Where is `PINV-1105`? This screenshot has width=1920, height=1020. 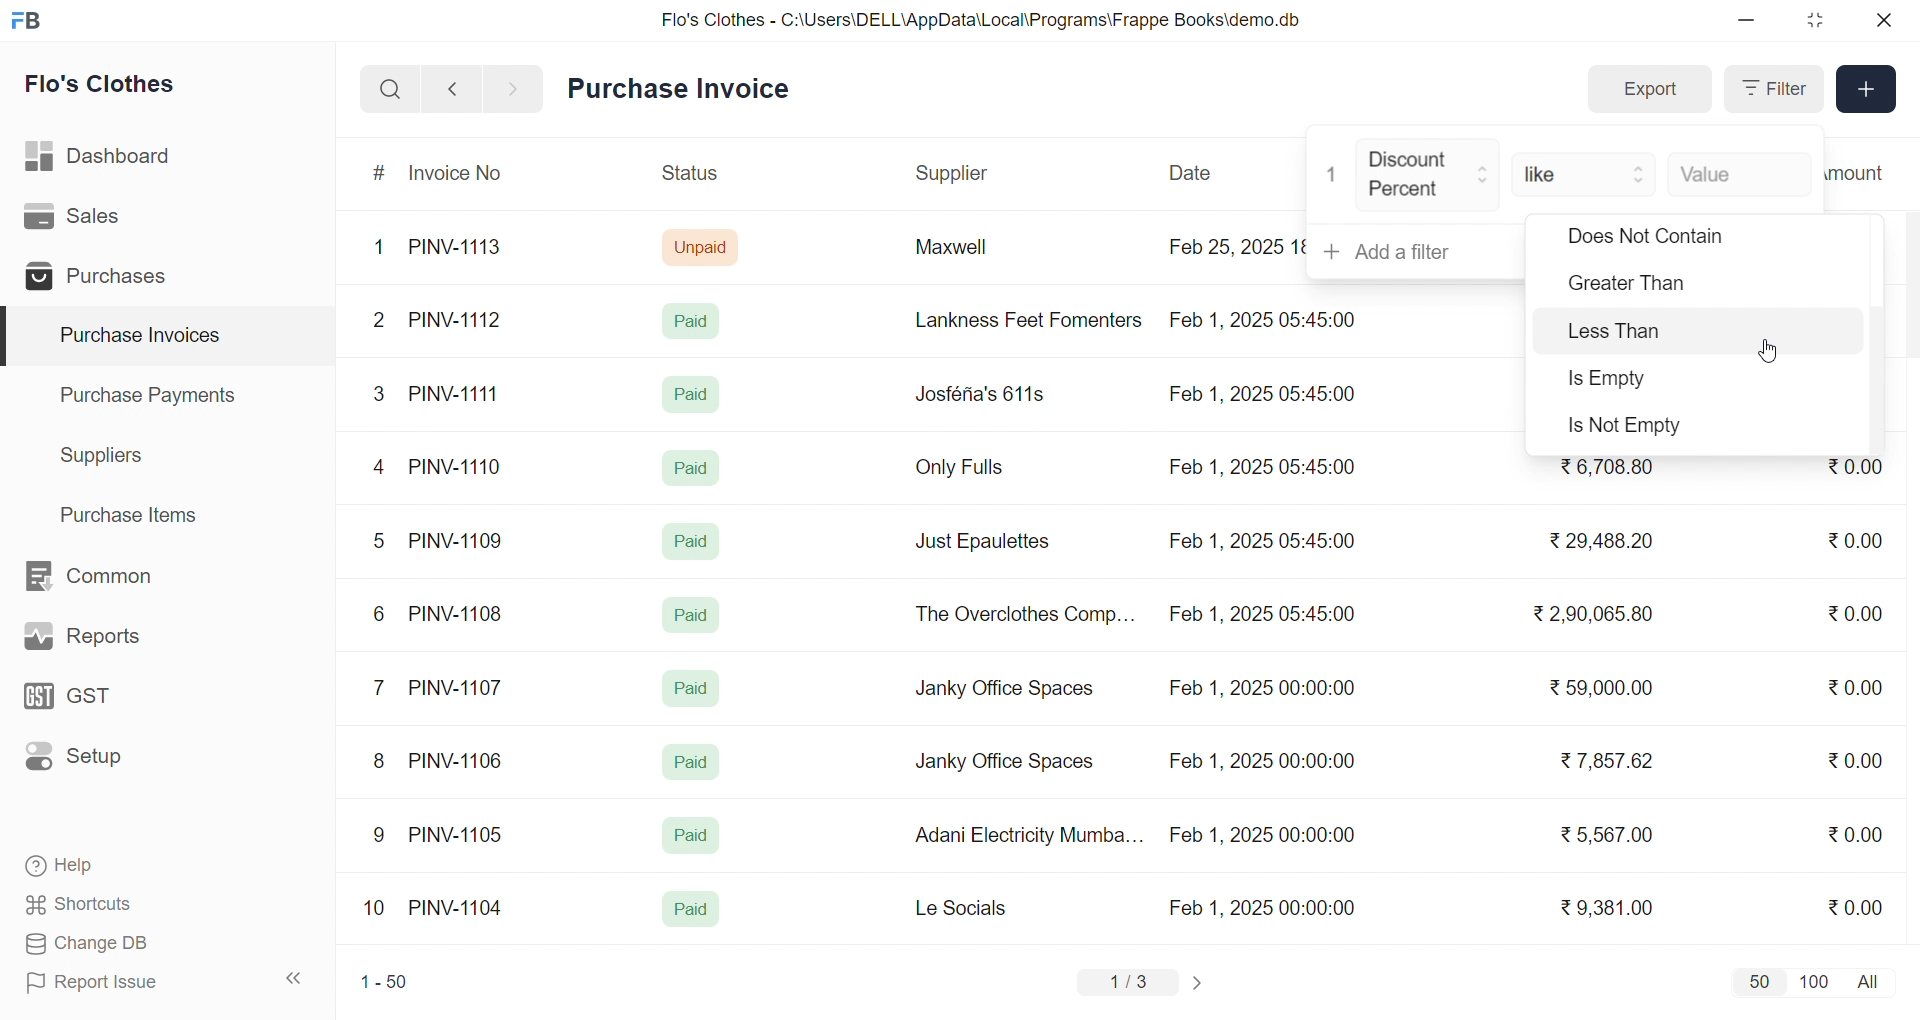 PINV-1105 is located at coordinates (460, 834).